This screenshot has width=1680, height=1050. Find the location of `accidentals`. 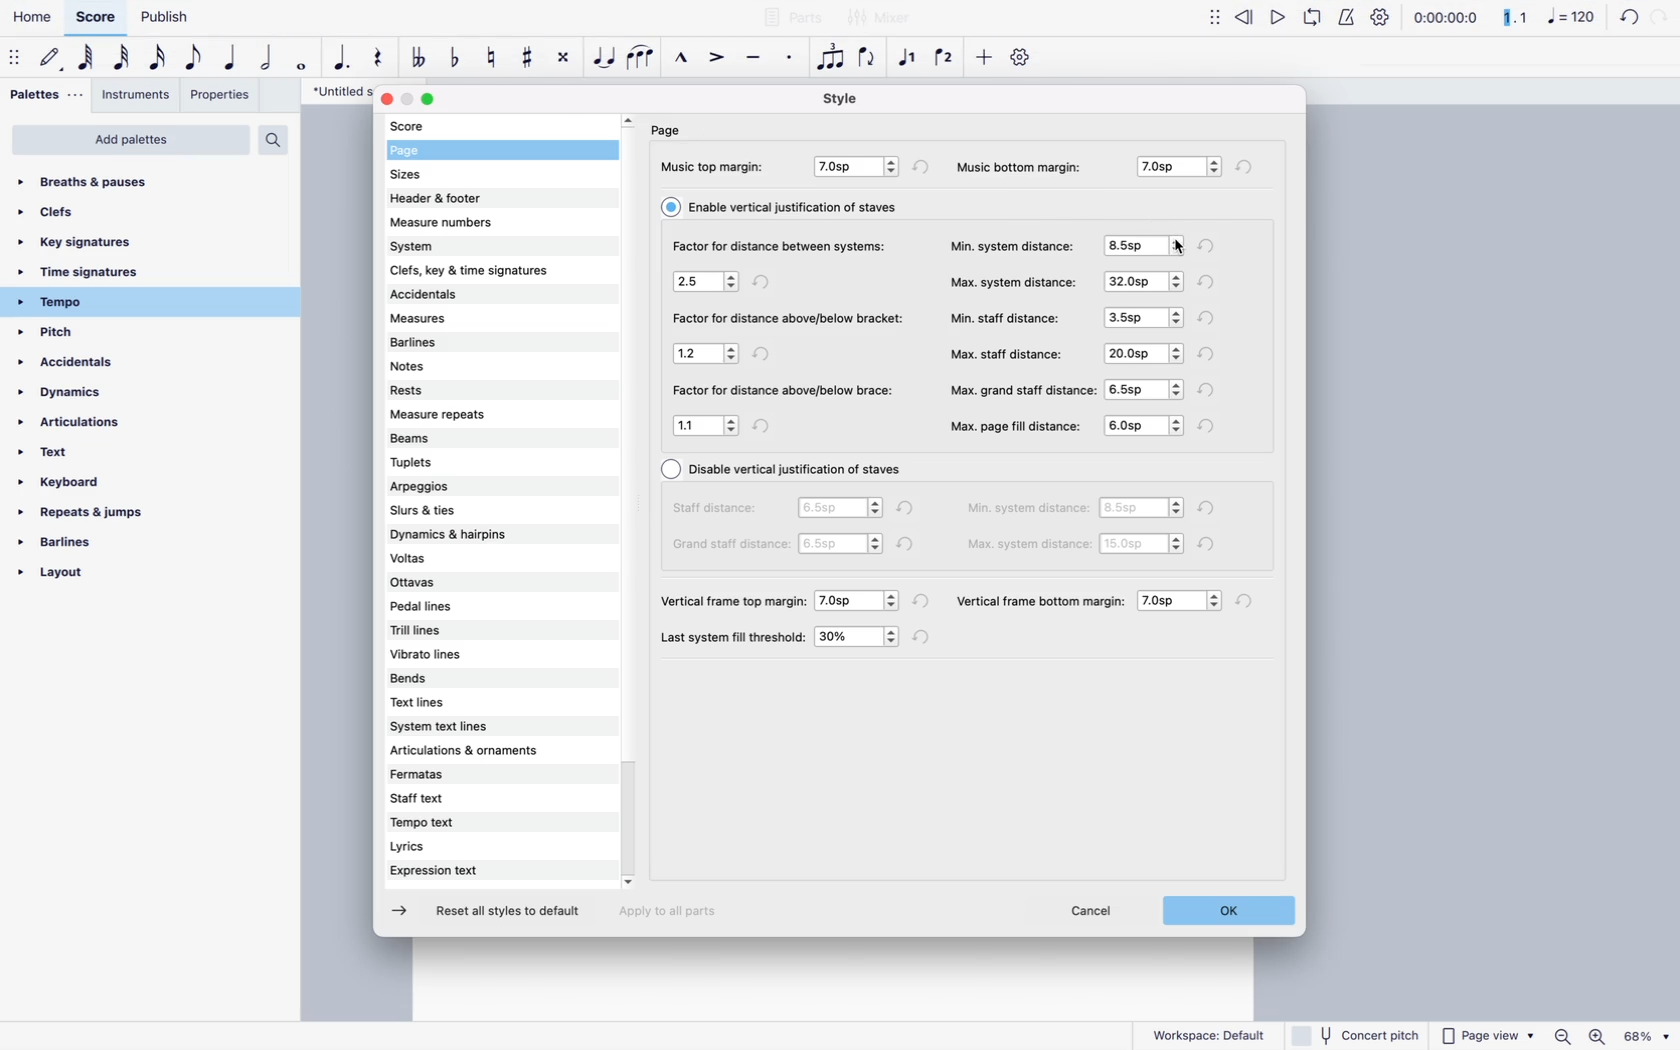

accidentals is located at coordinates (82, 367).